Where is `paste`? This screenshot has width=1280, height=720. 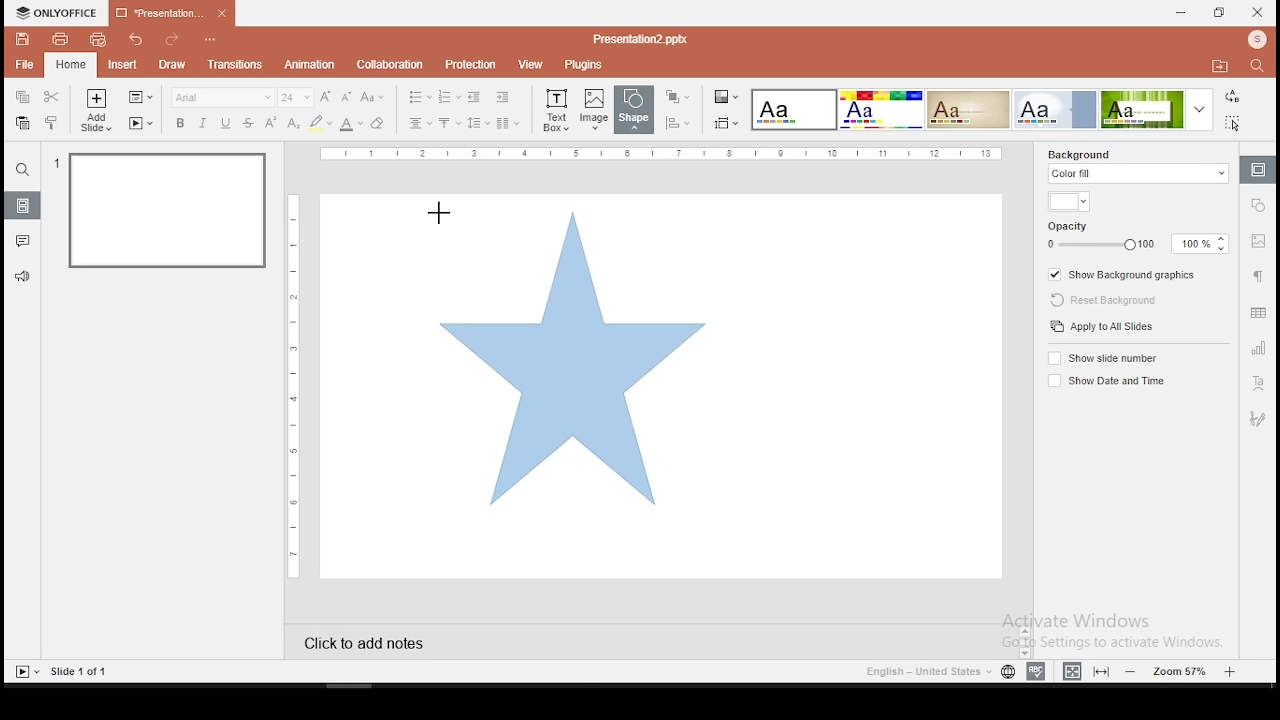
paste is located at coordinates (22, 123).